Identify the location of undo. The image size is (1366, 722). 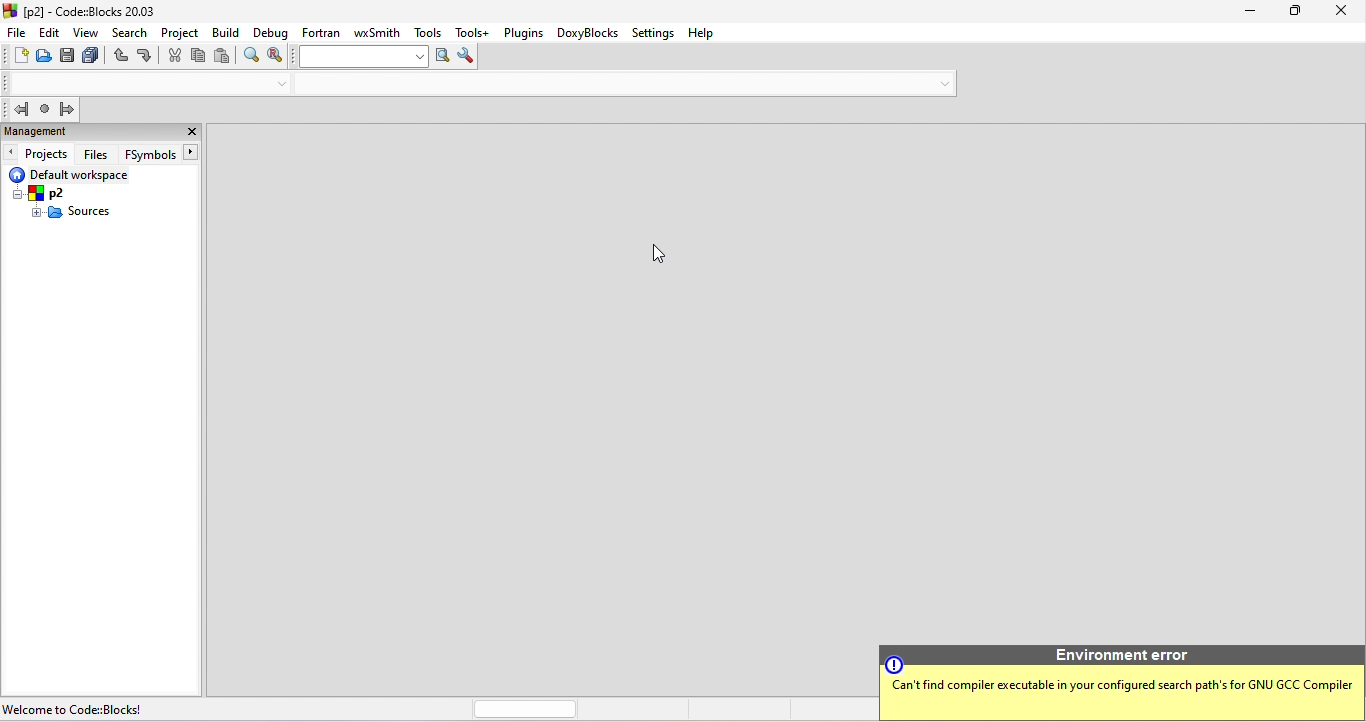
(122, 56).